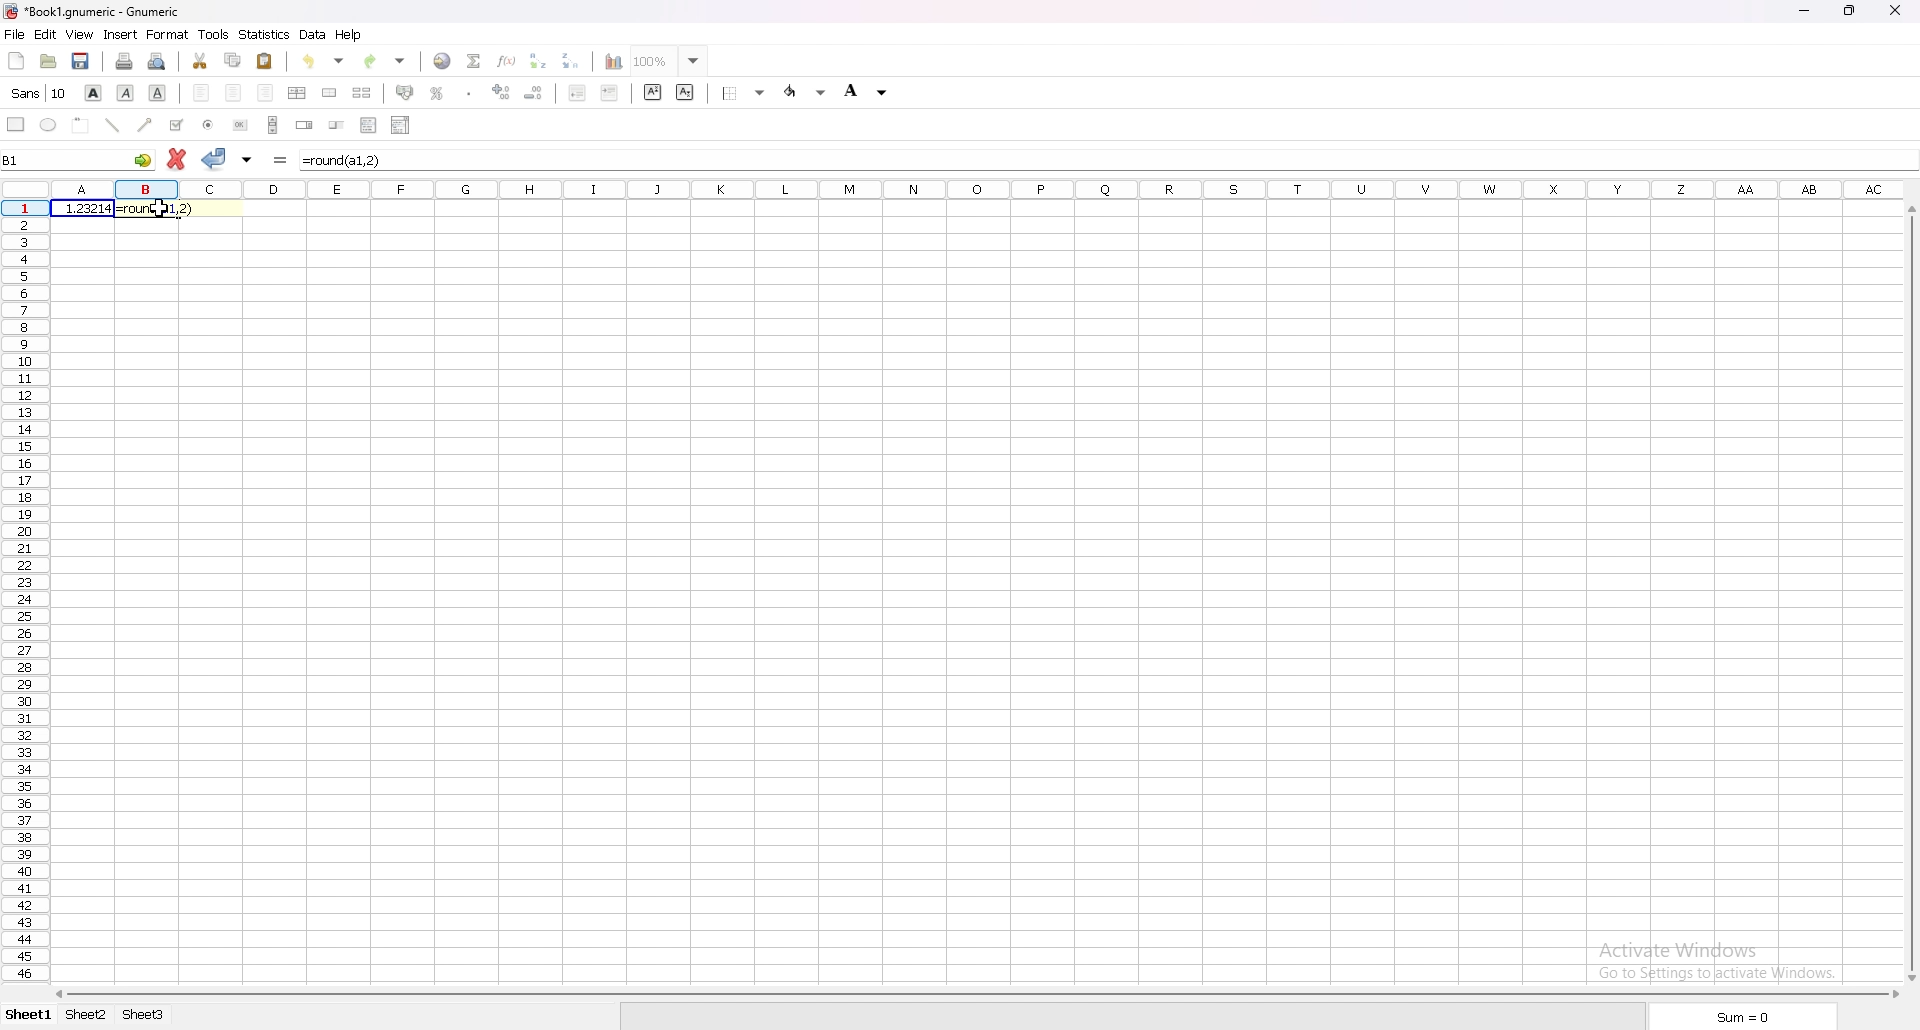  I want to click on centre horizontally, so click(298, 93).